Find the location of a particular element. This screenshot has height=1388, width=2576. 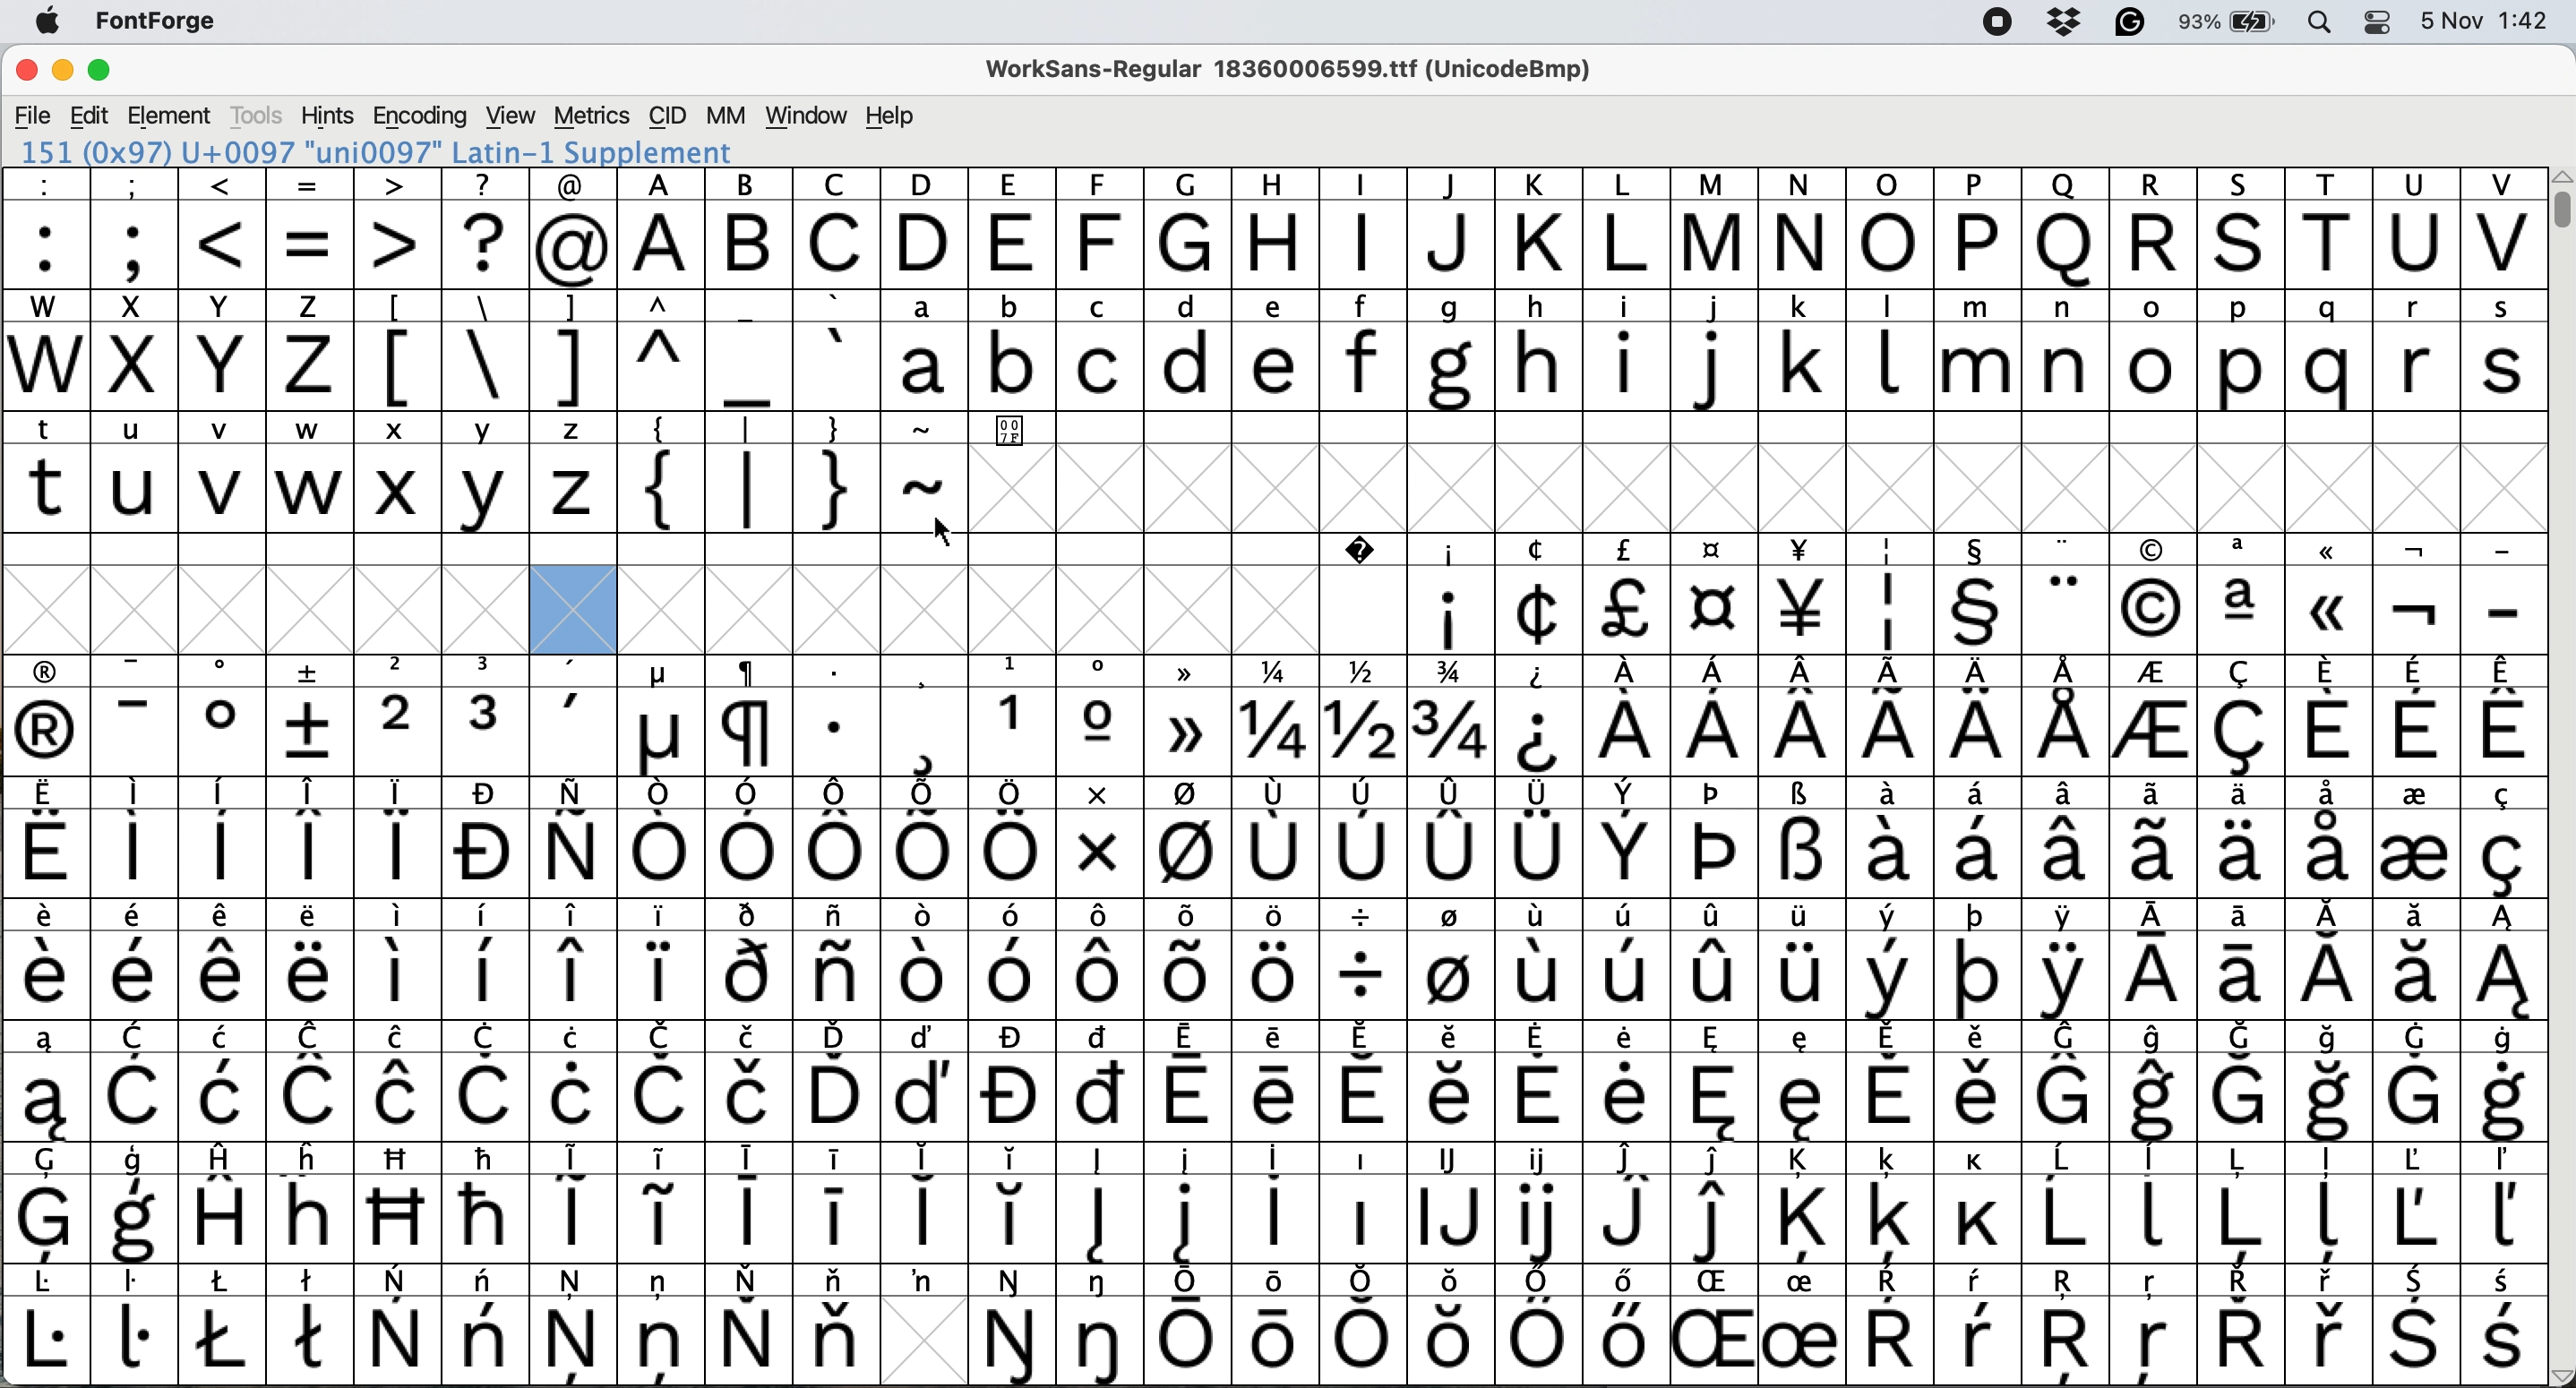

w is located at coordinates (310, 473).